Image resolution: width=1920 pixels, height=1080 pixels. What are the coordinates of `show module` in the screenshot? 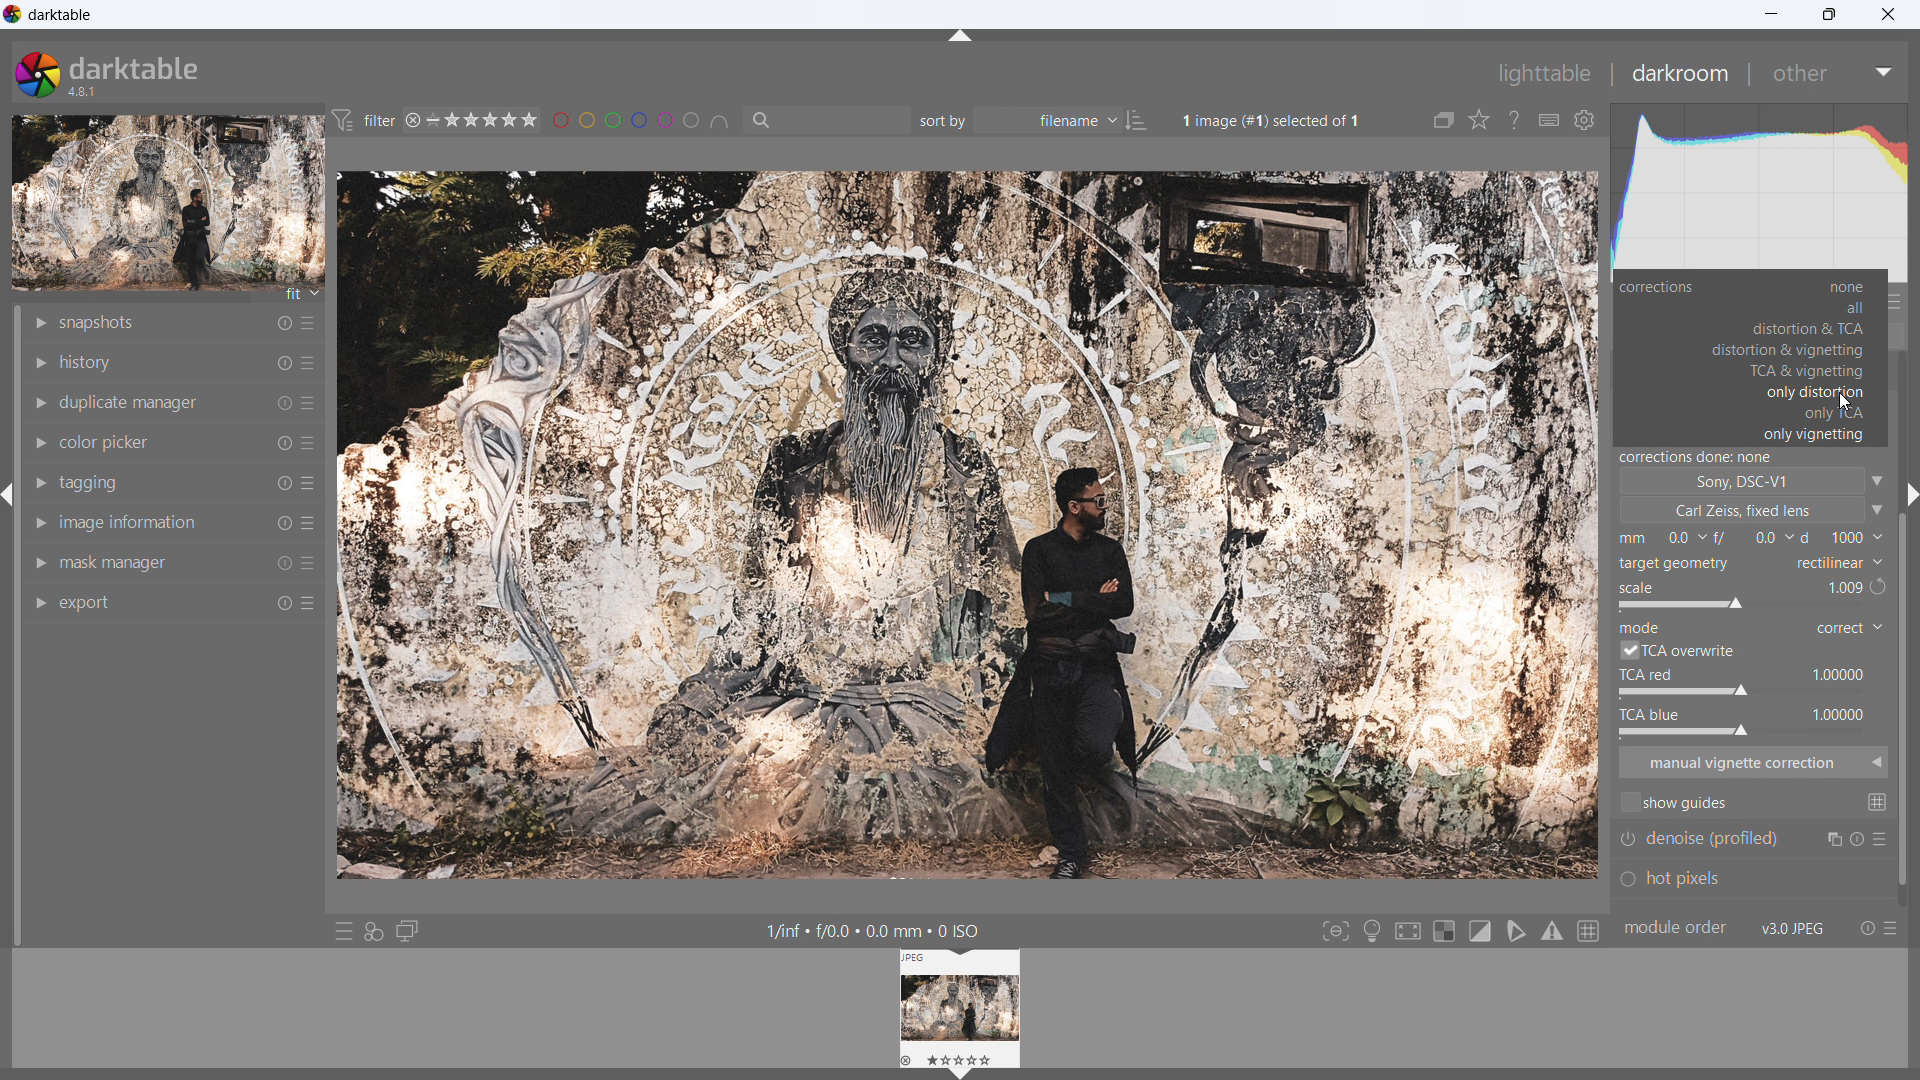 It's located at (44, 522).